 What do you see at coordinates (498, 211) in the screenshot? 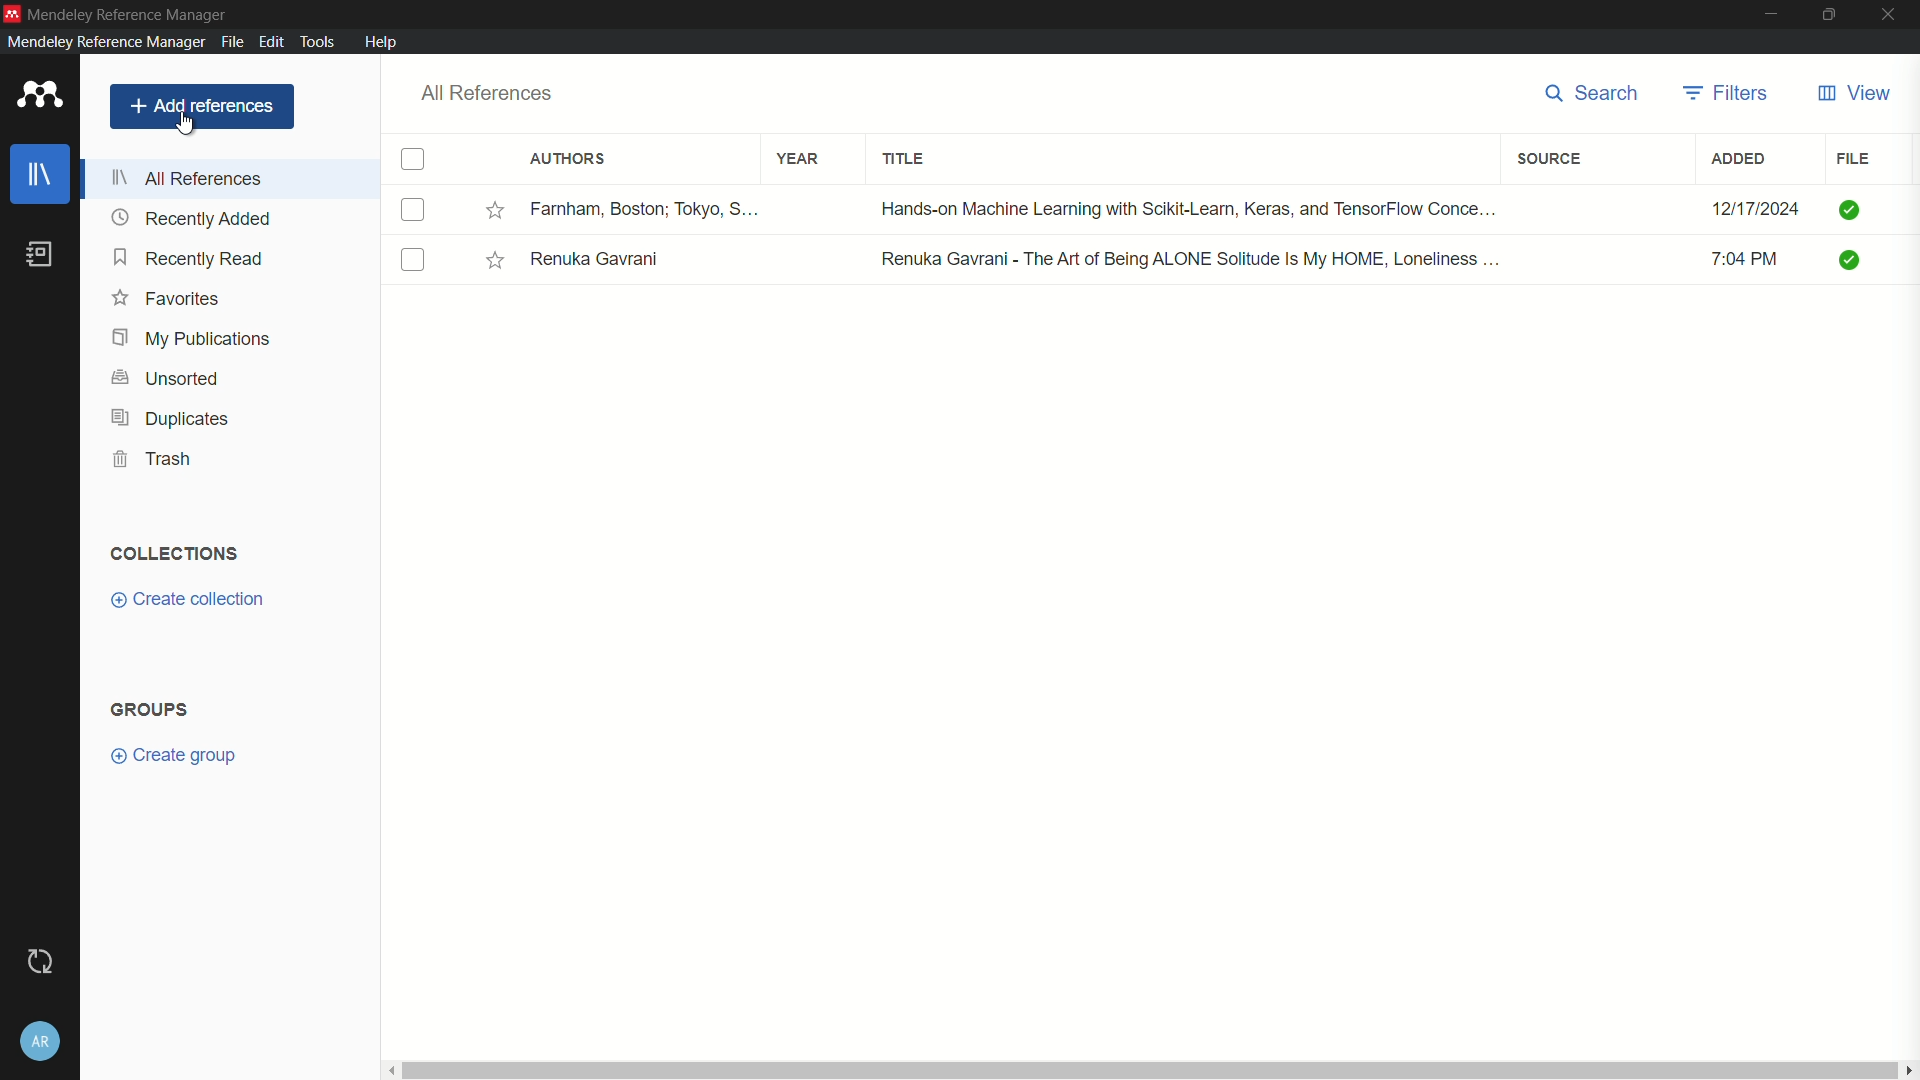
I see `favorites ` at bounding box center [498, 211].